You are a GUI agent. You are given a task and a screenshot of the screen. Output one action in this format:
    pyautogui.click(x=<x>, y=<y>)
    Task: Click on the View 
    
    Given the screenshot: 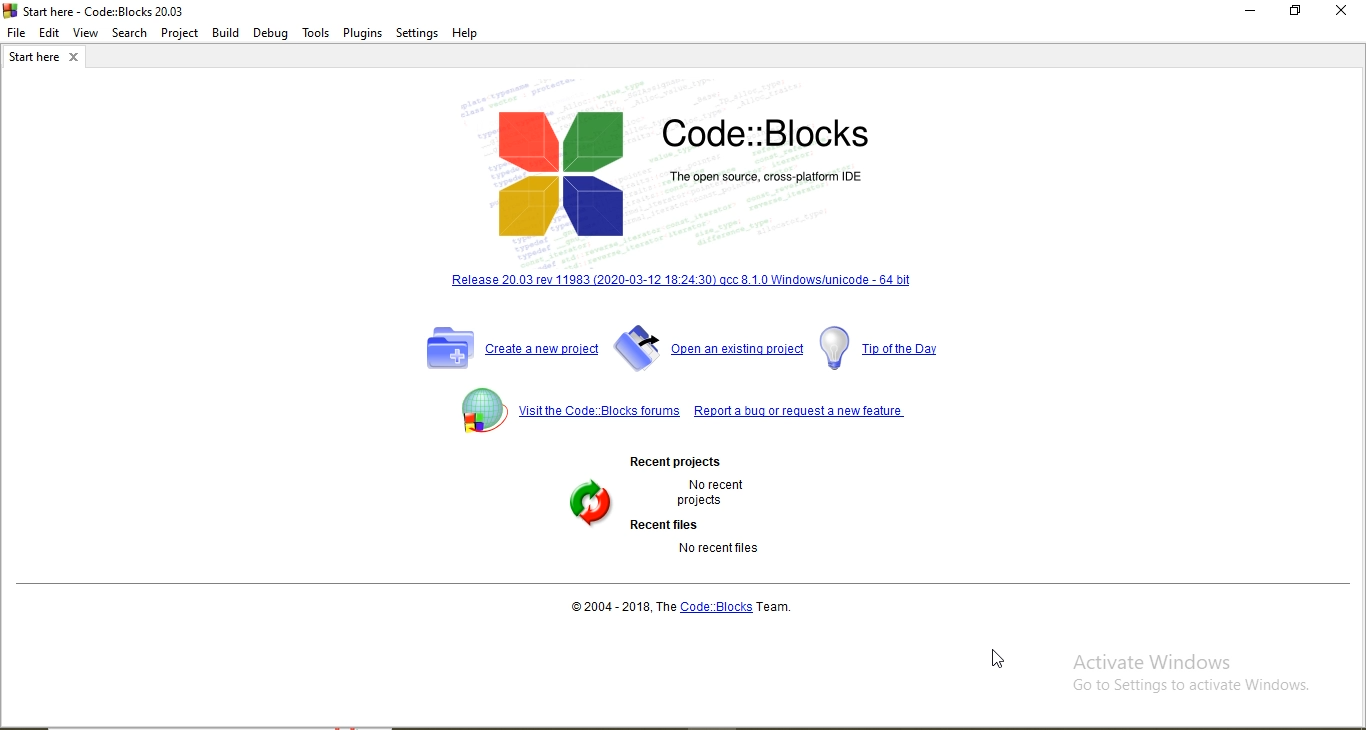 What is the action you would take?
    pyautogui.click(x=86, y=33)
    